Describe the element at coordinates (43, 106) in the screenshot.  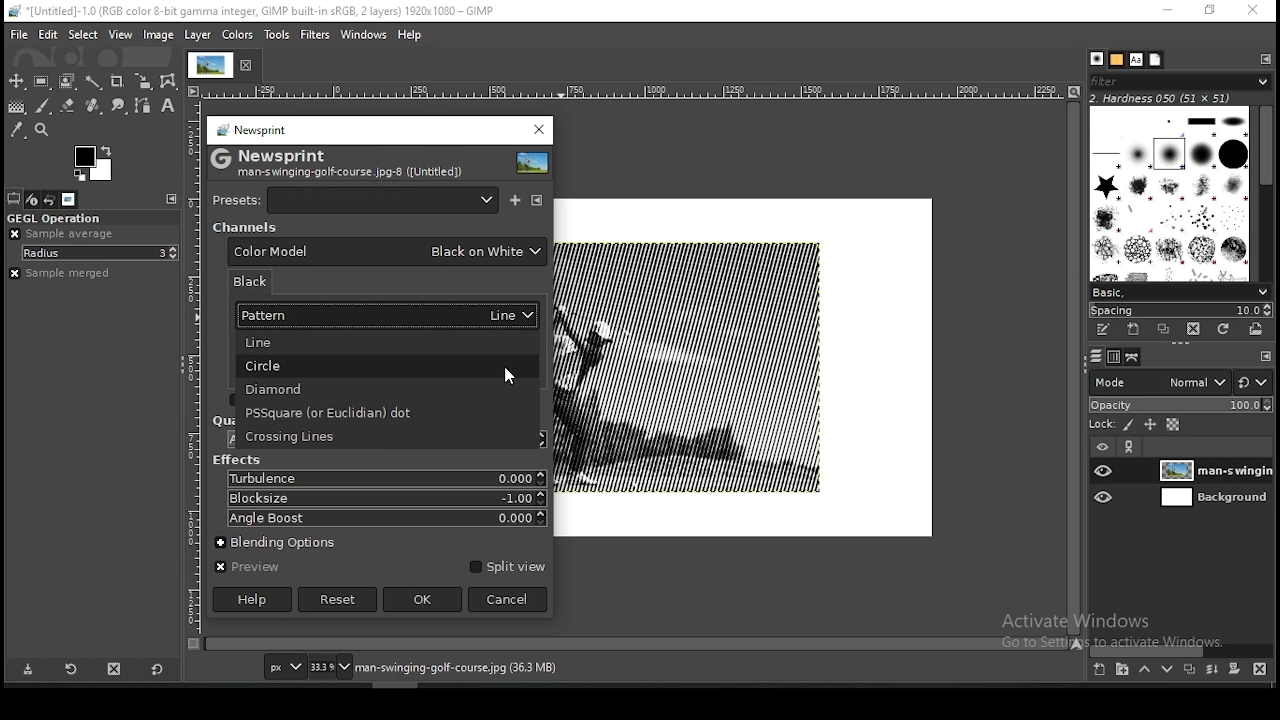
I see `paintbrush tool` at that location.